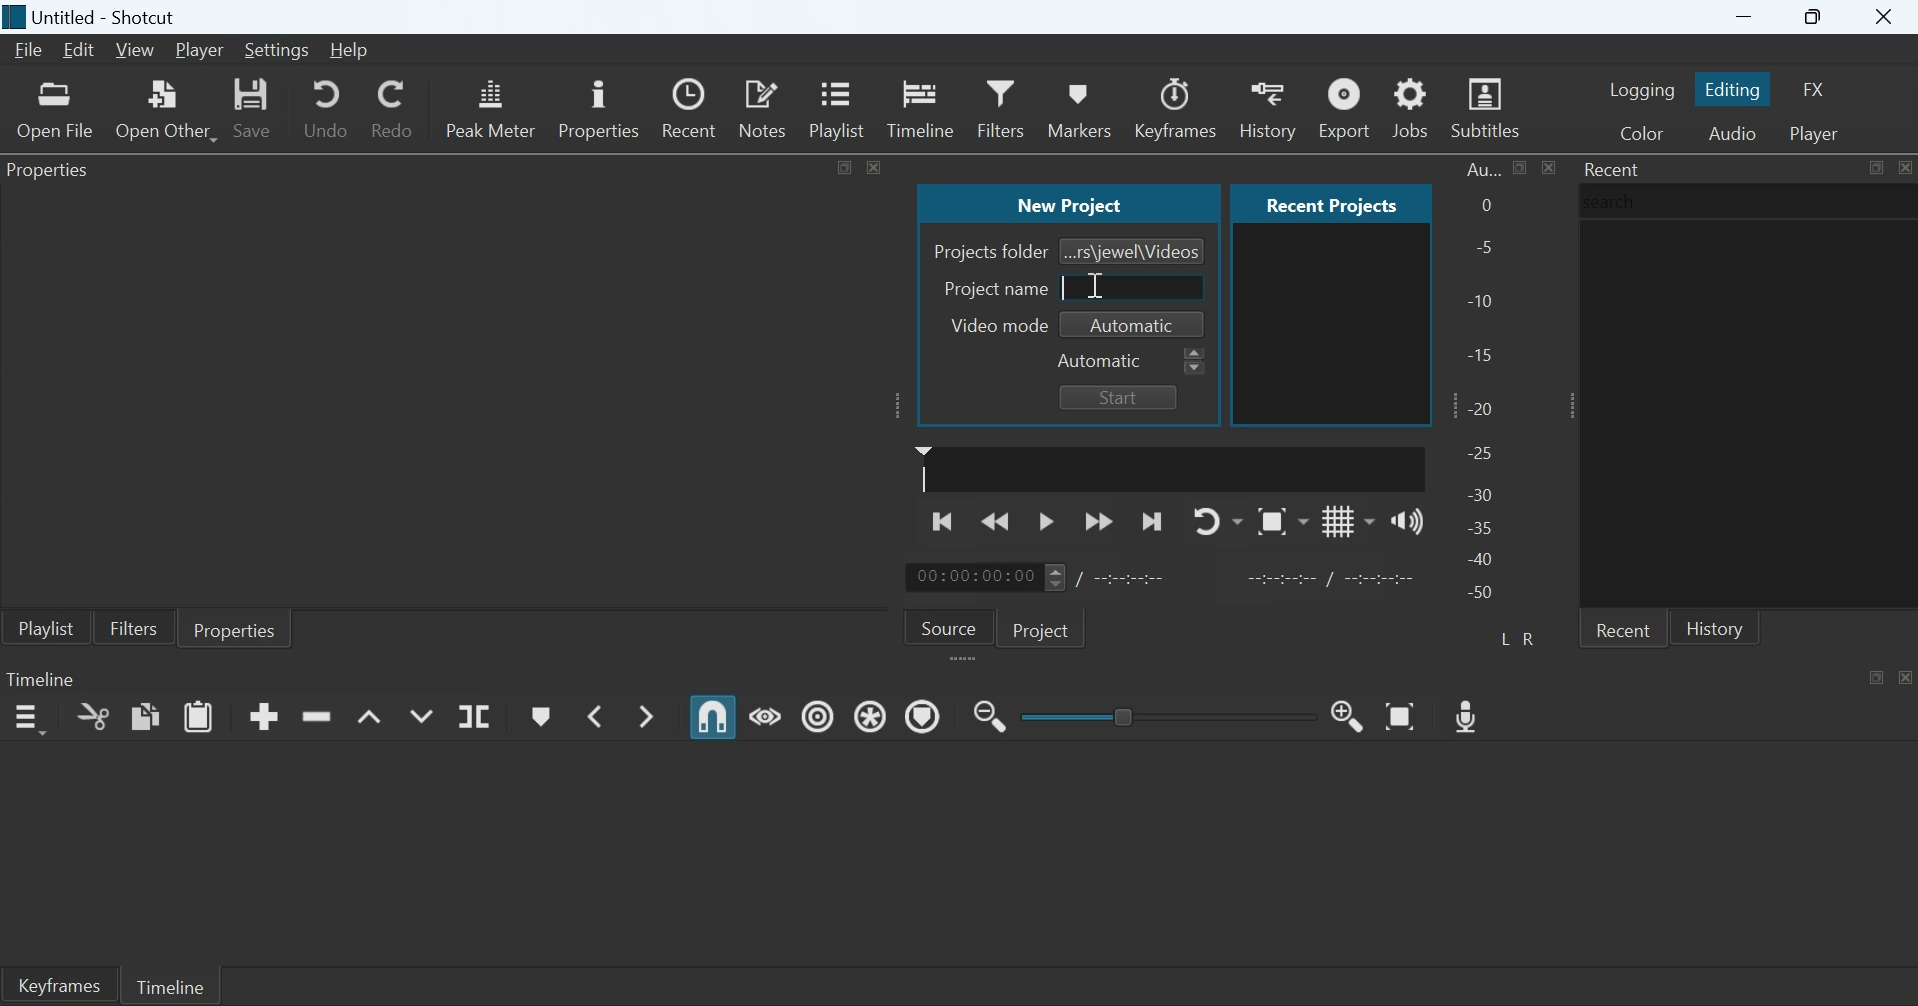 The width and height of the screenshot is (1918, 1006). What do you see at coordinates (1407, 520) in the screenshot?
I see `Show the volume control` at bounding box center [1407, 520].